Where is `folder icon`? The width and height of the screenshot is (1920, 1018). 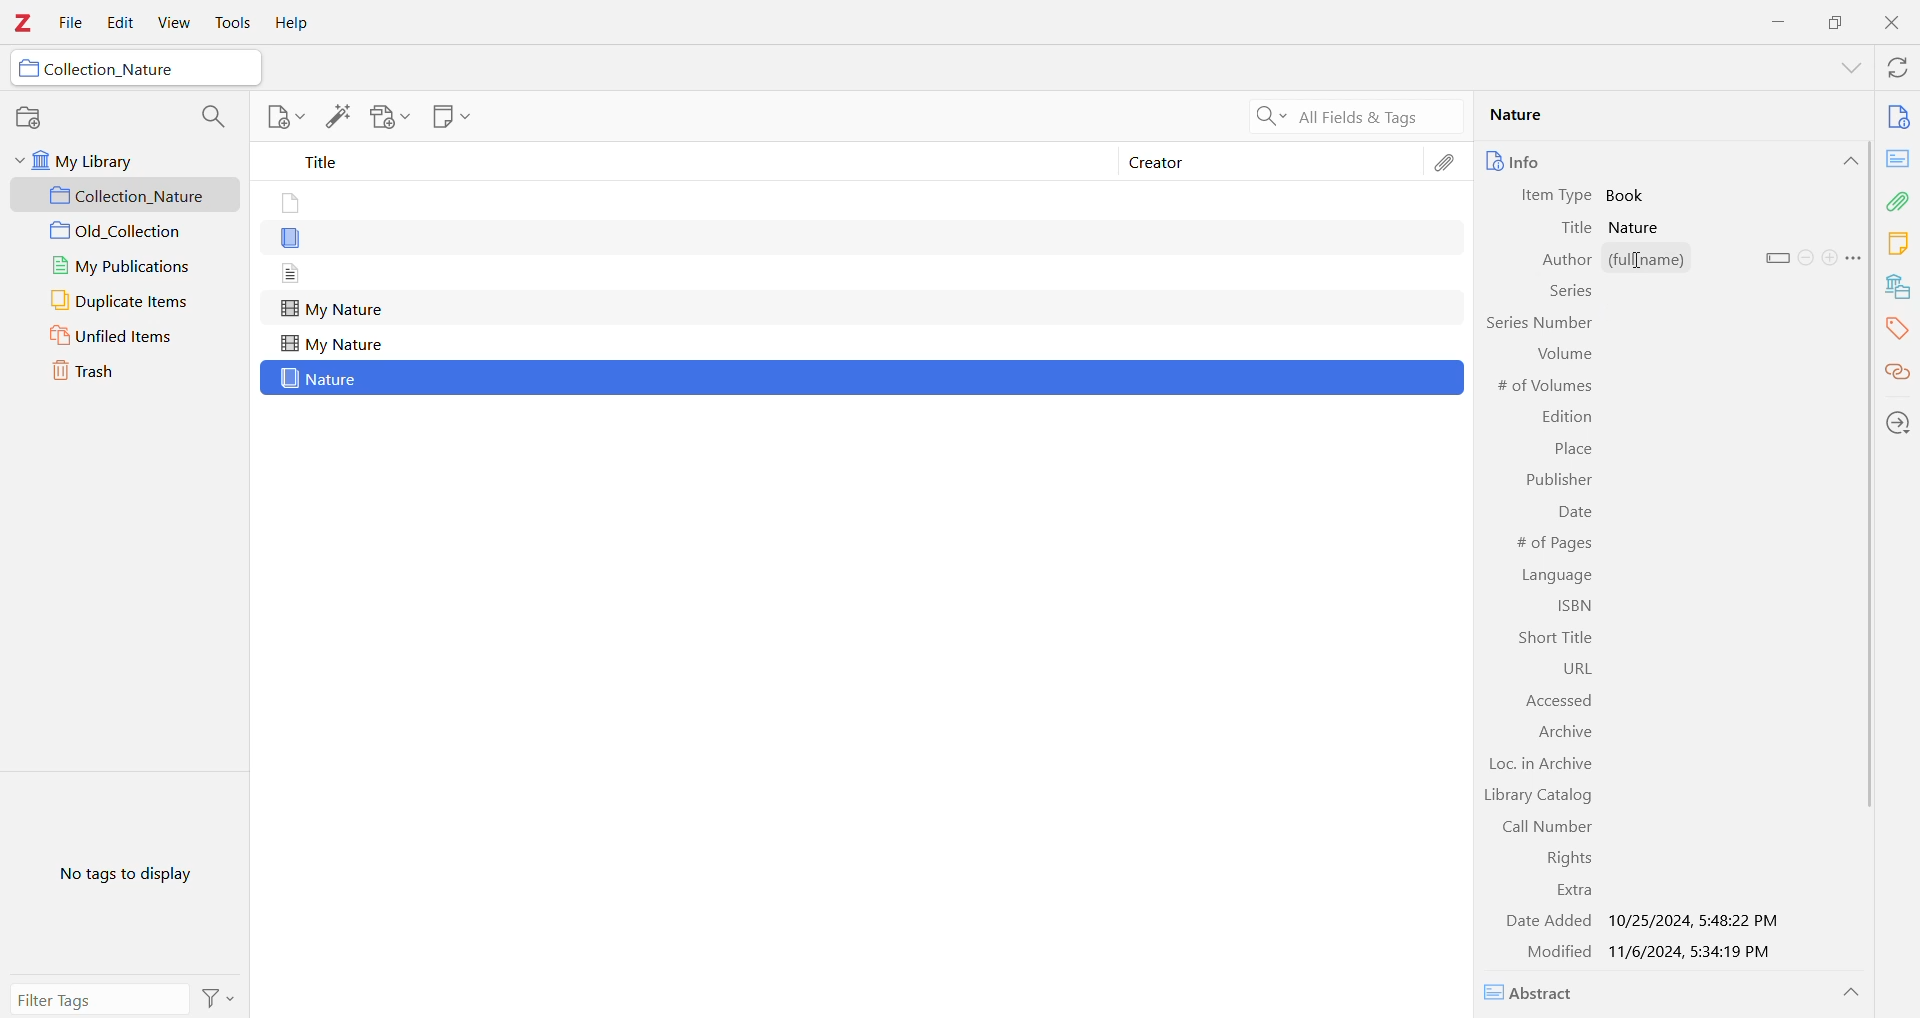
folder icon is located at coordinates (29, 69).